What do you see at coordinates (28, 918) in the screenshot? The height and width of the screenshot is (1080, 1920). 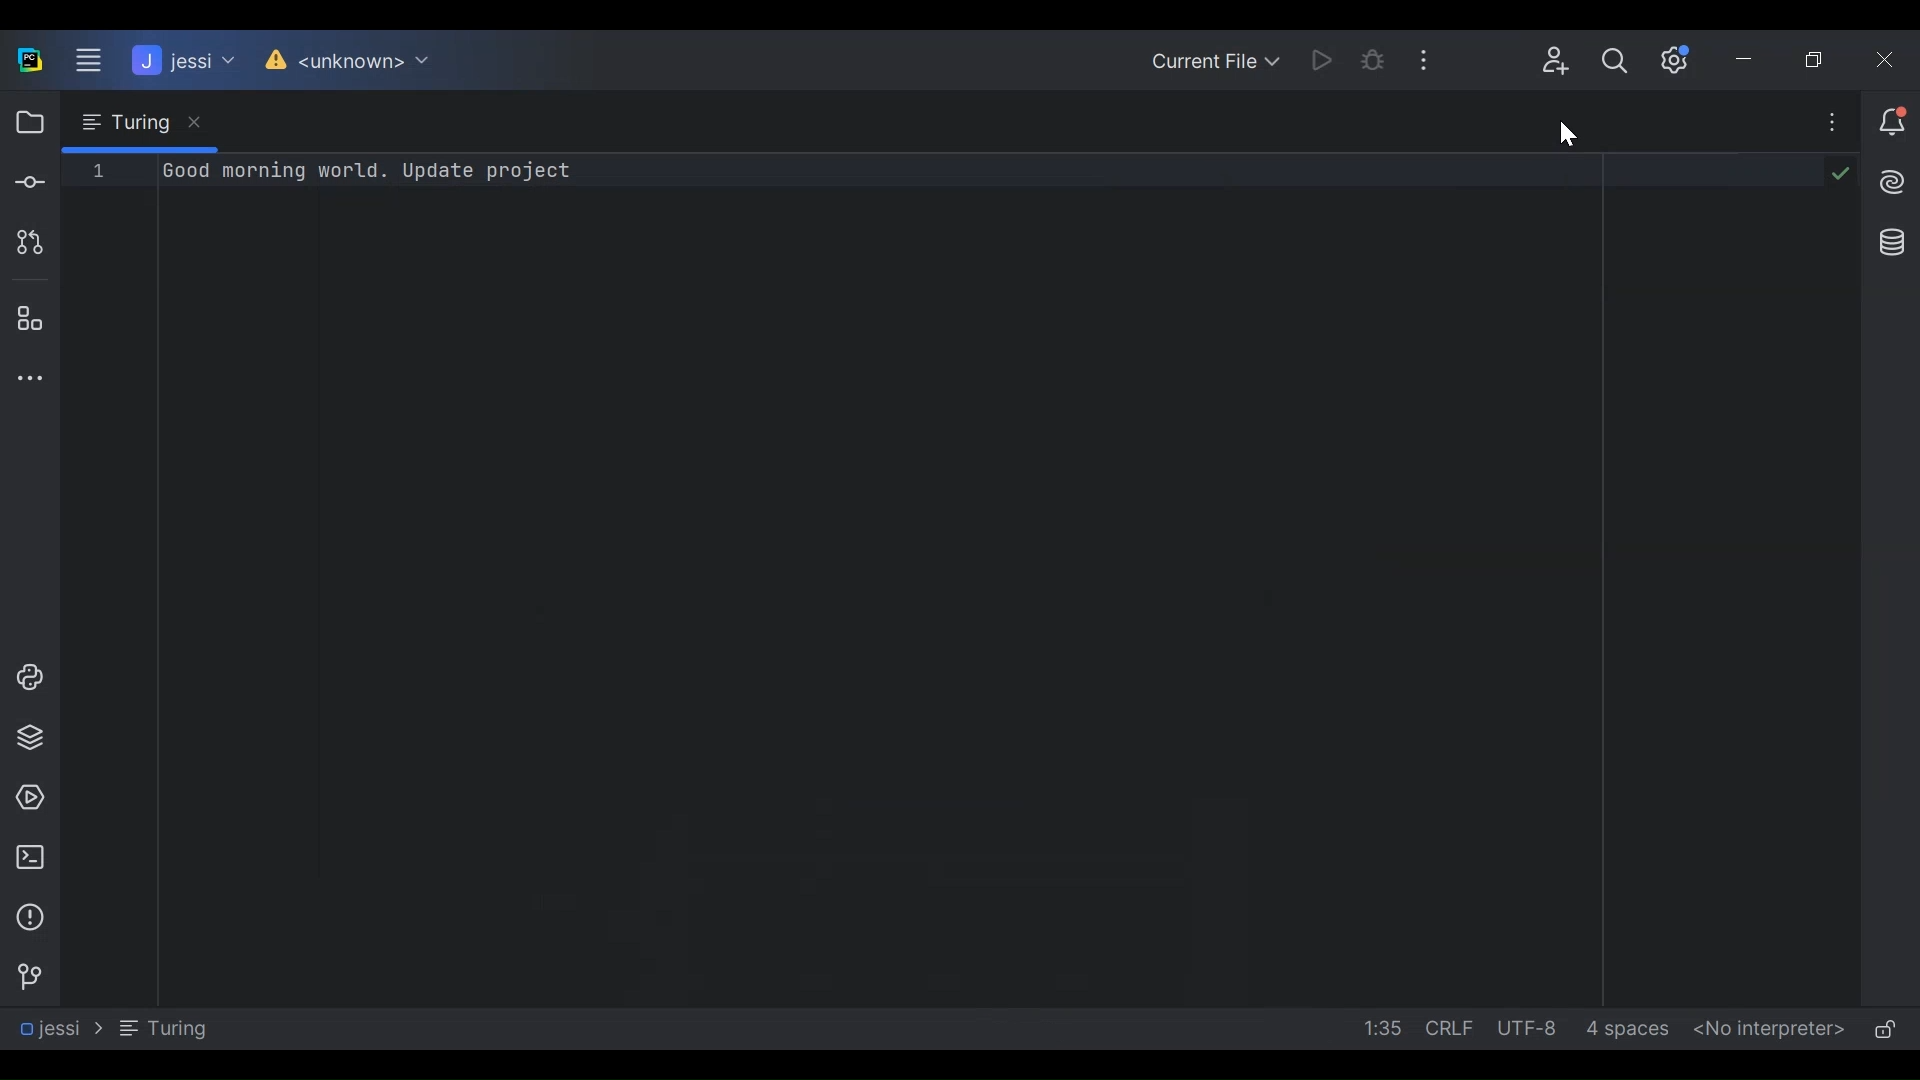 I see `Problem` at bounding box center [28, 918].